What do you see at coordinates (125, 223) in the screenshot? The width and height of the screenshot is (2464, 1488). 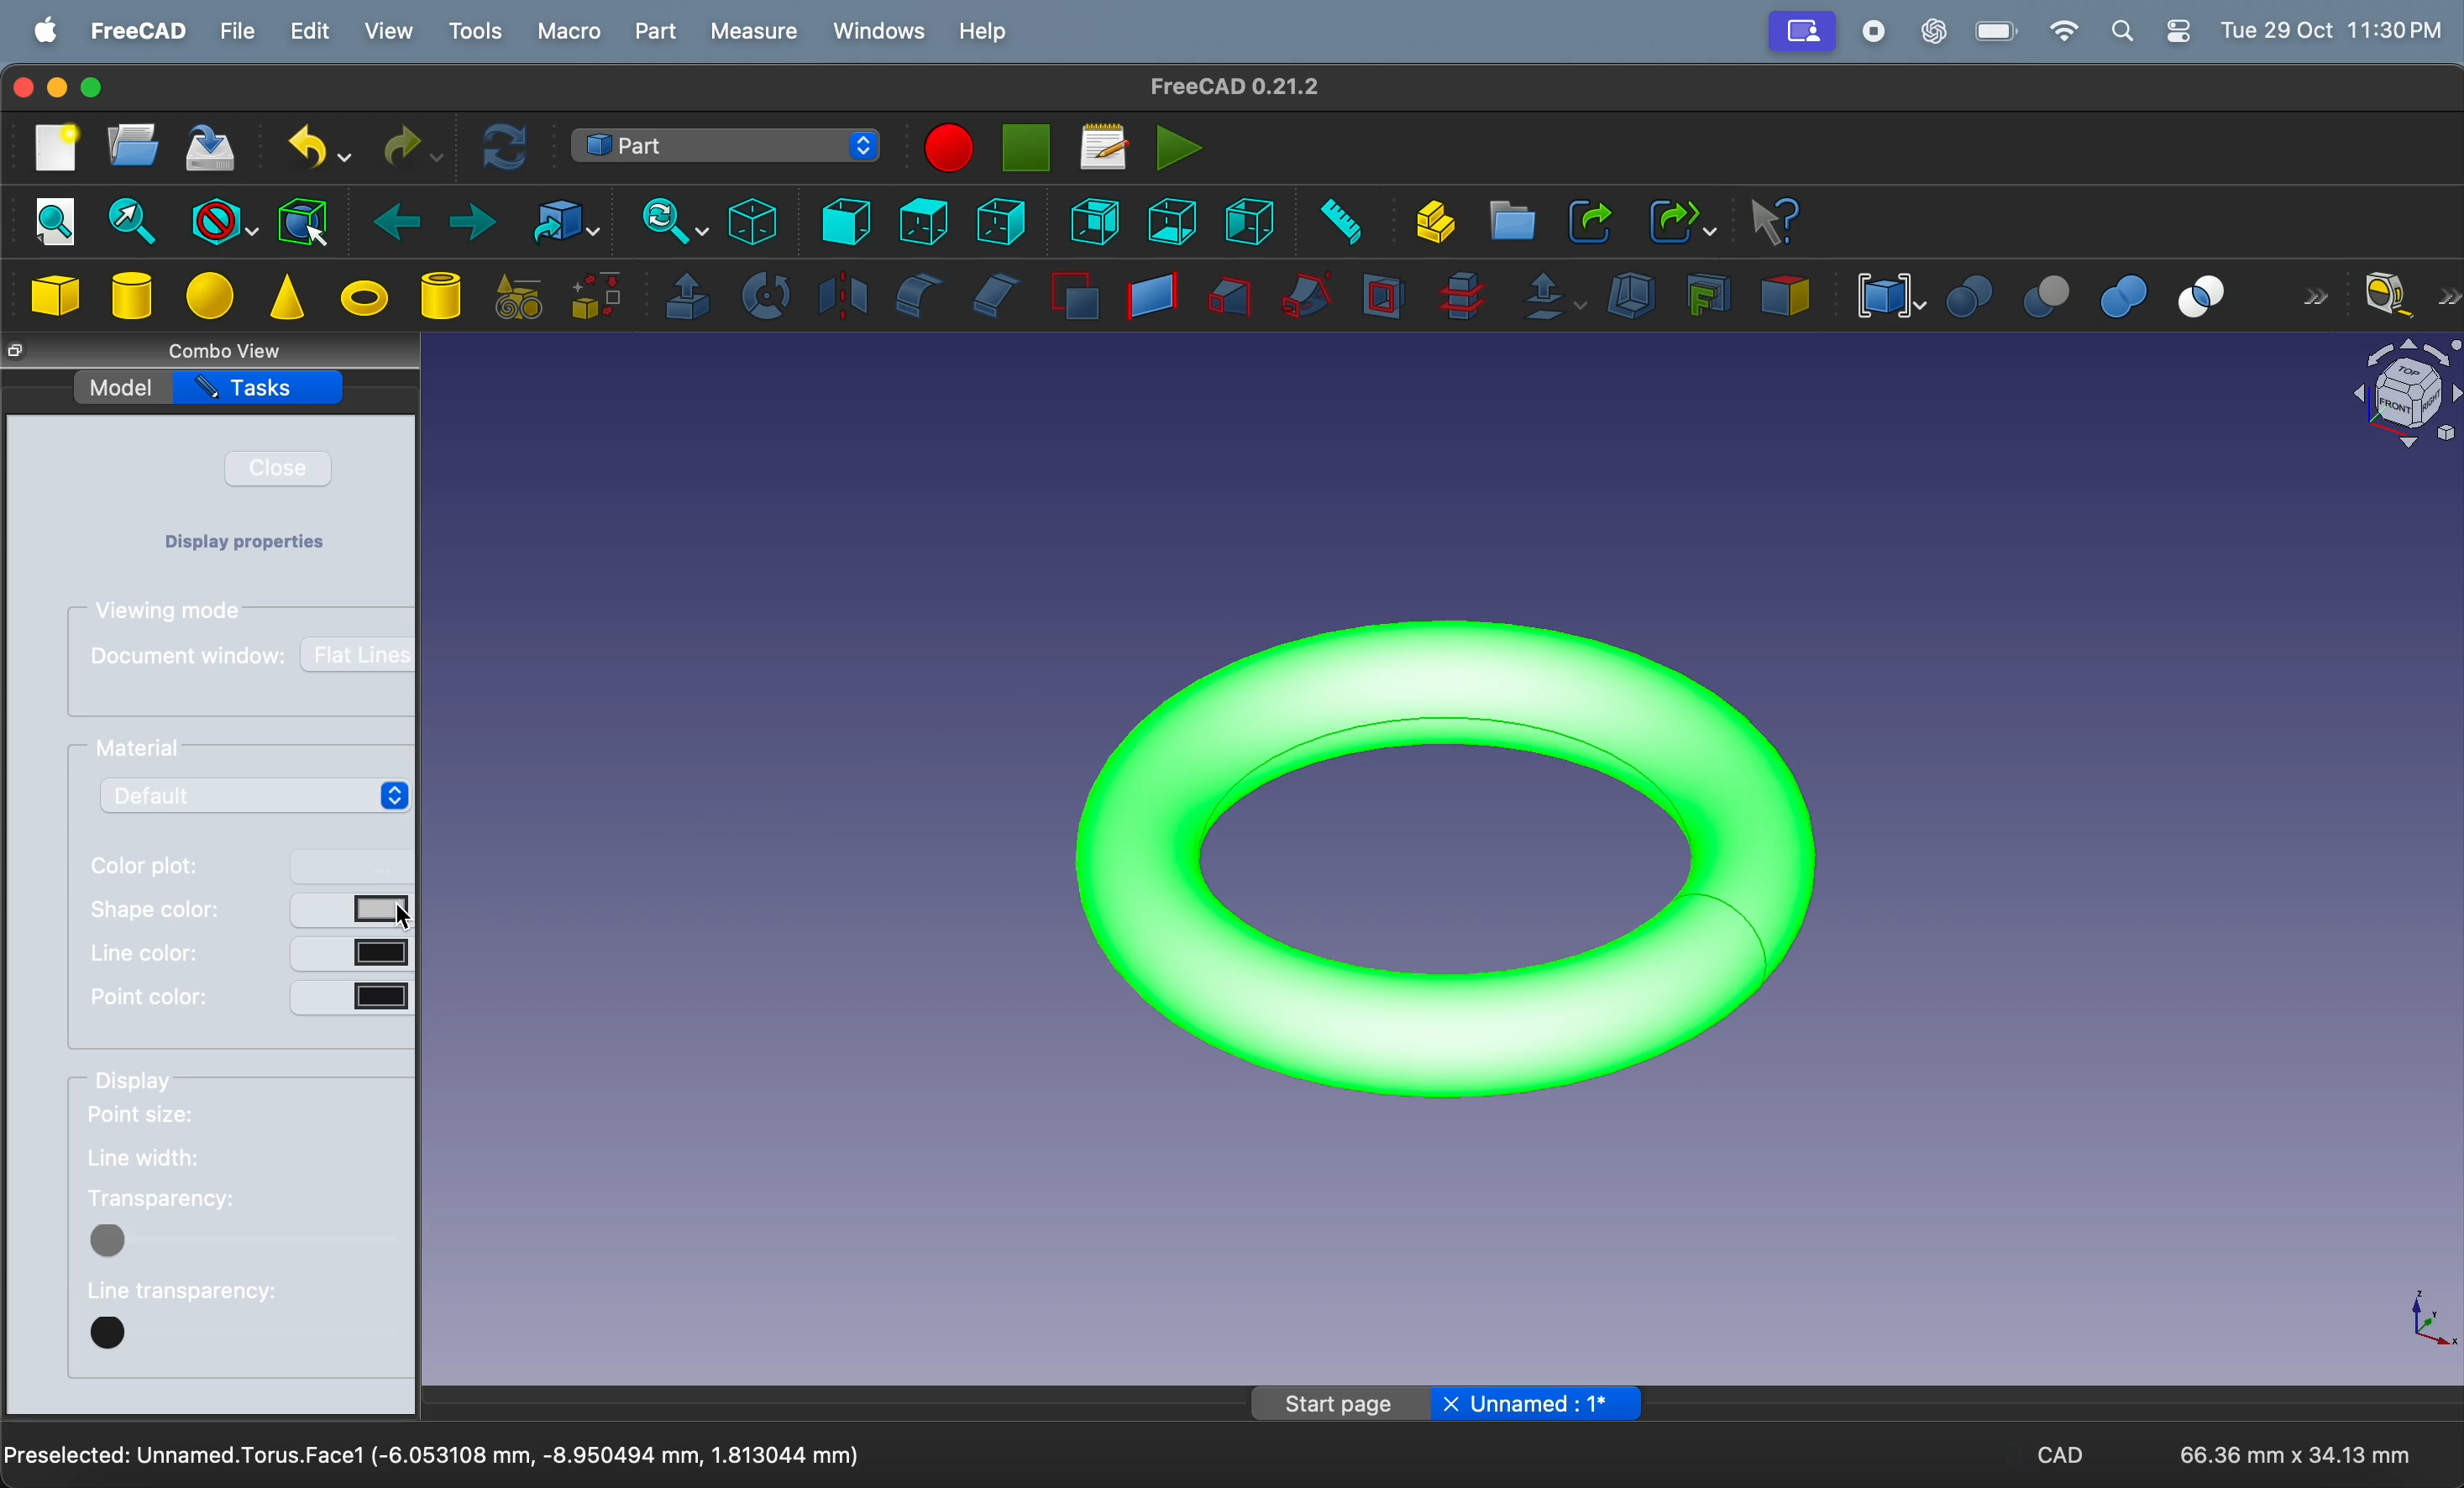 I see `fit section` at bounding box center [125, 223].